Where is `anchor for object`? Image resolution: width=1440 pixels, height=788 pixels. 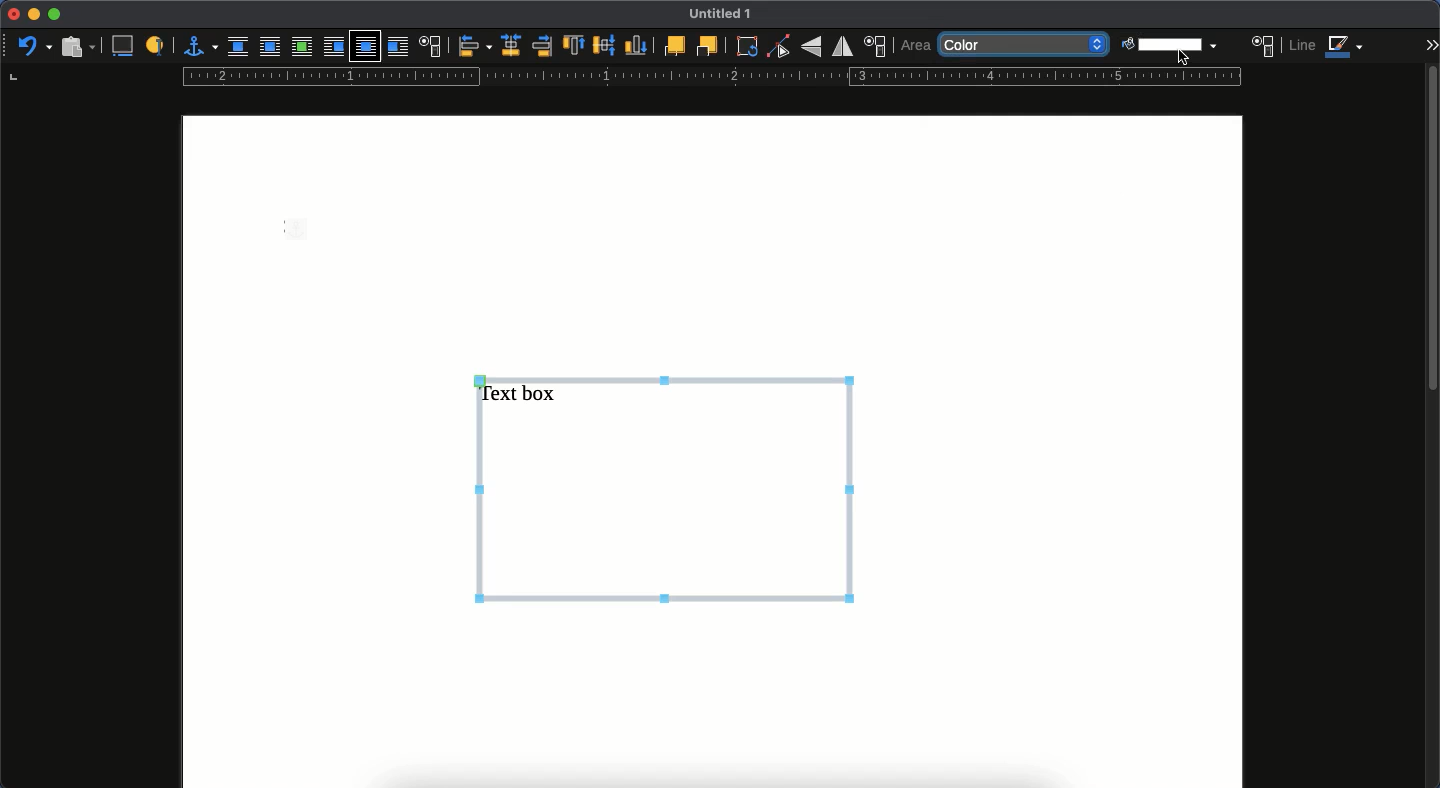
anchor for object is located at coordinates (200, 45).